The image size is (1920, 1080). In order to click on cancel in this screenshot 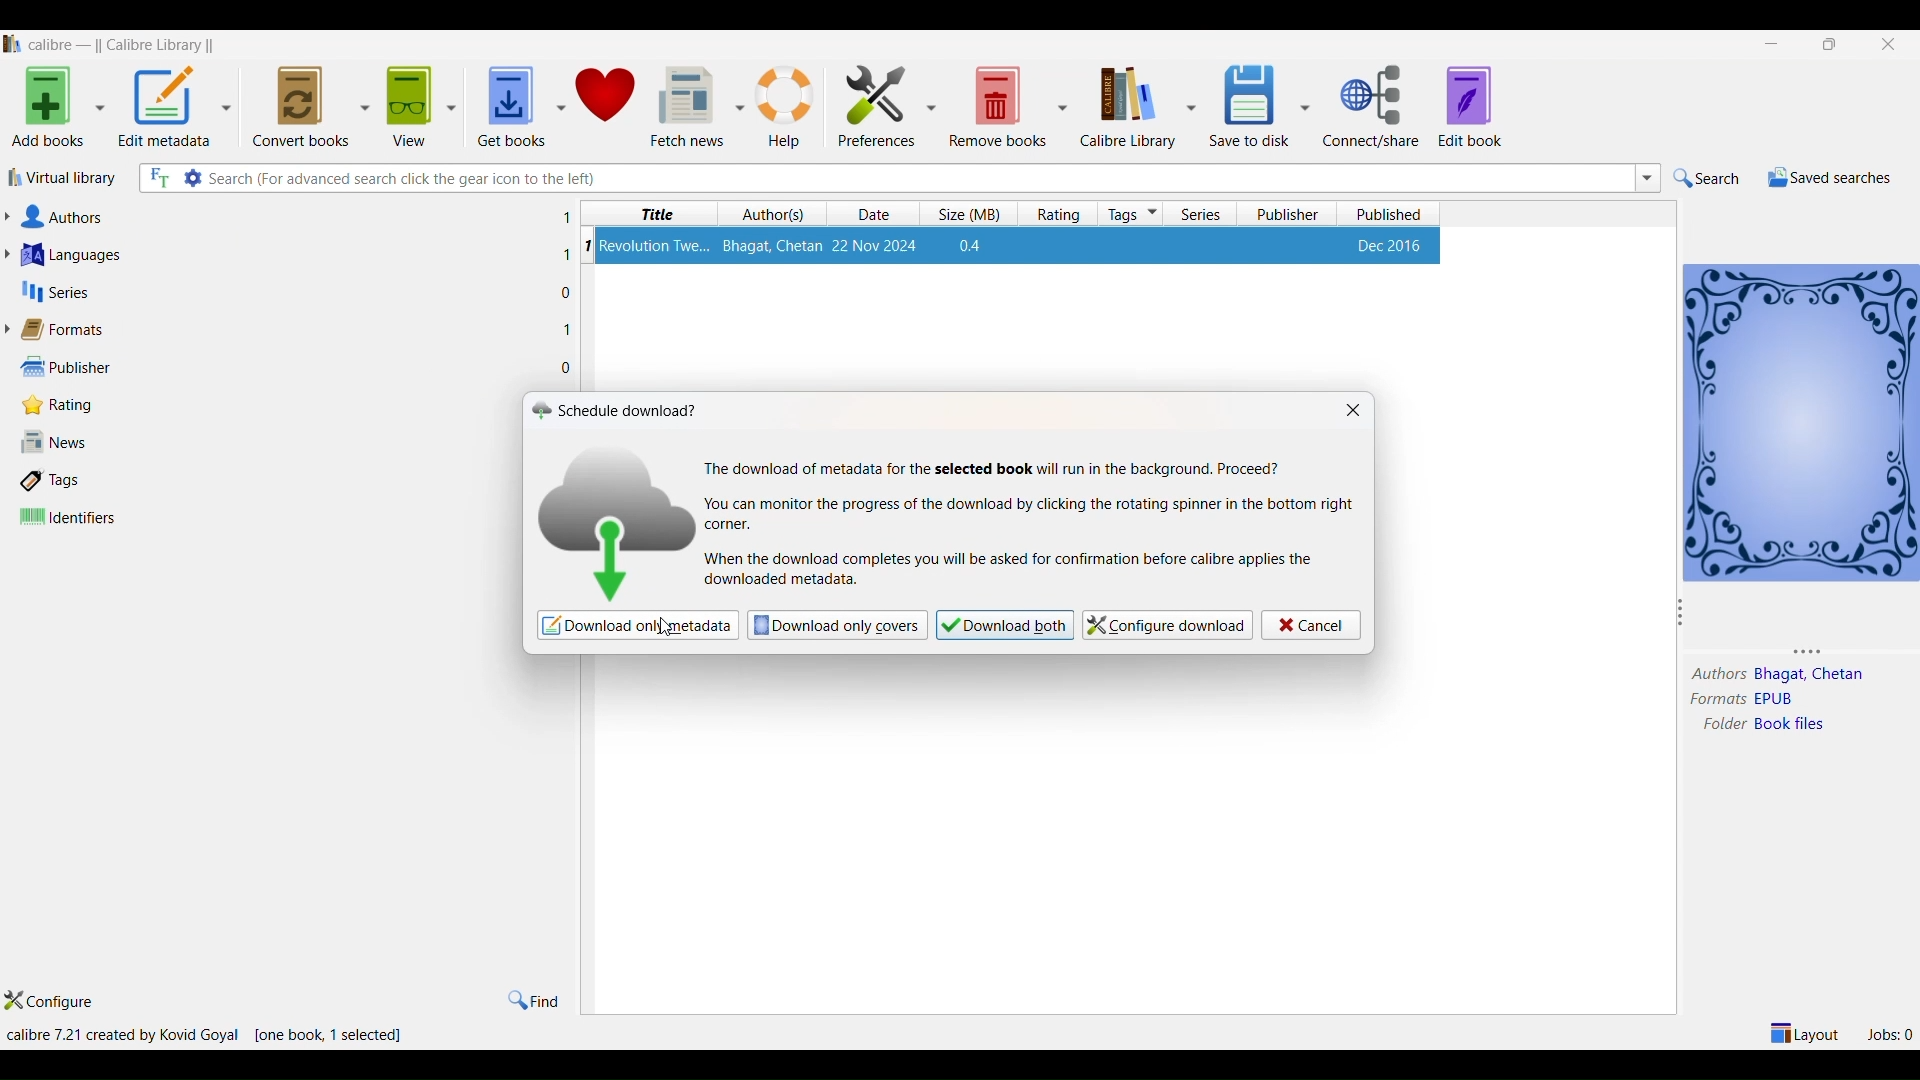, I will do `click(1312, 626)`.